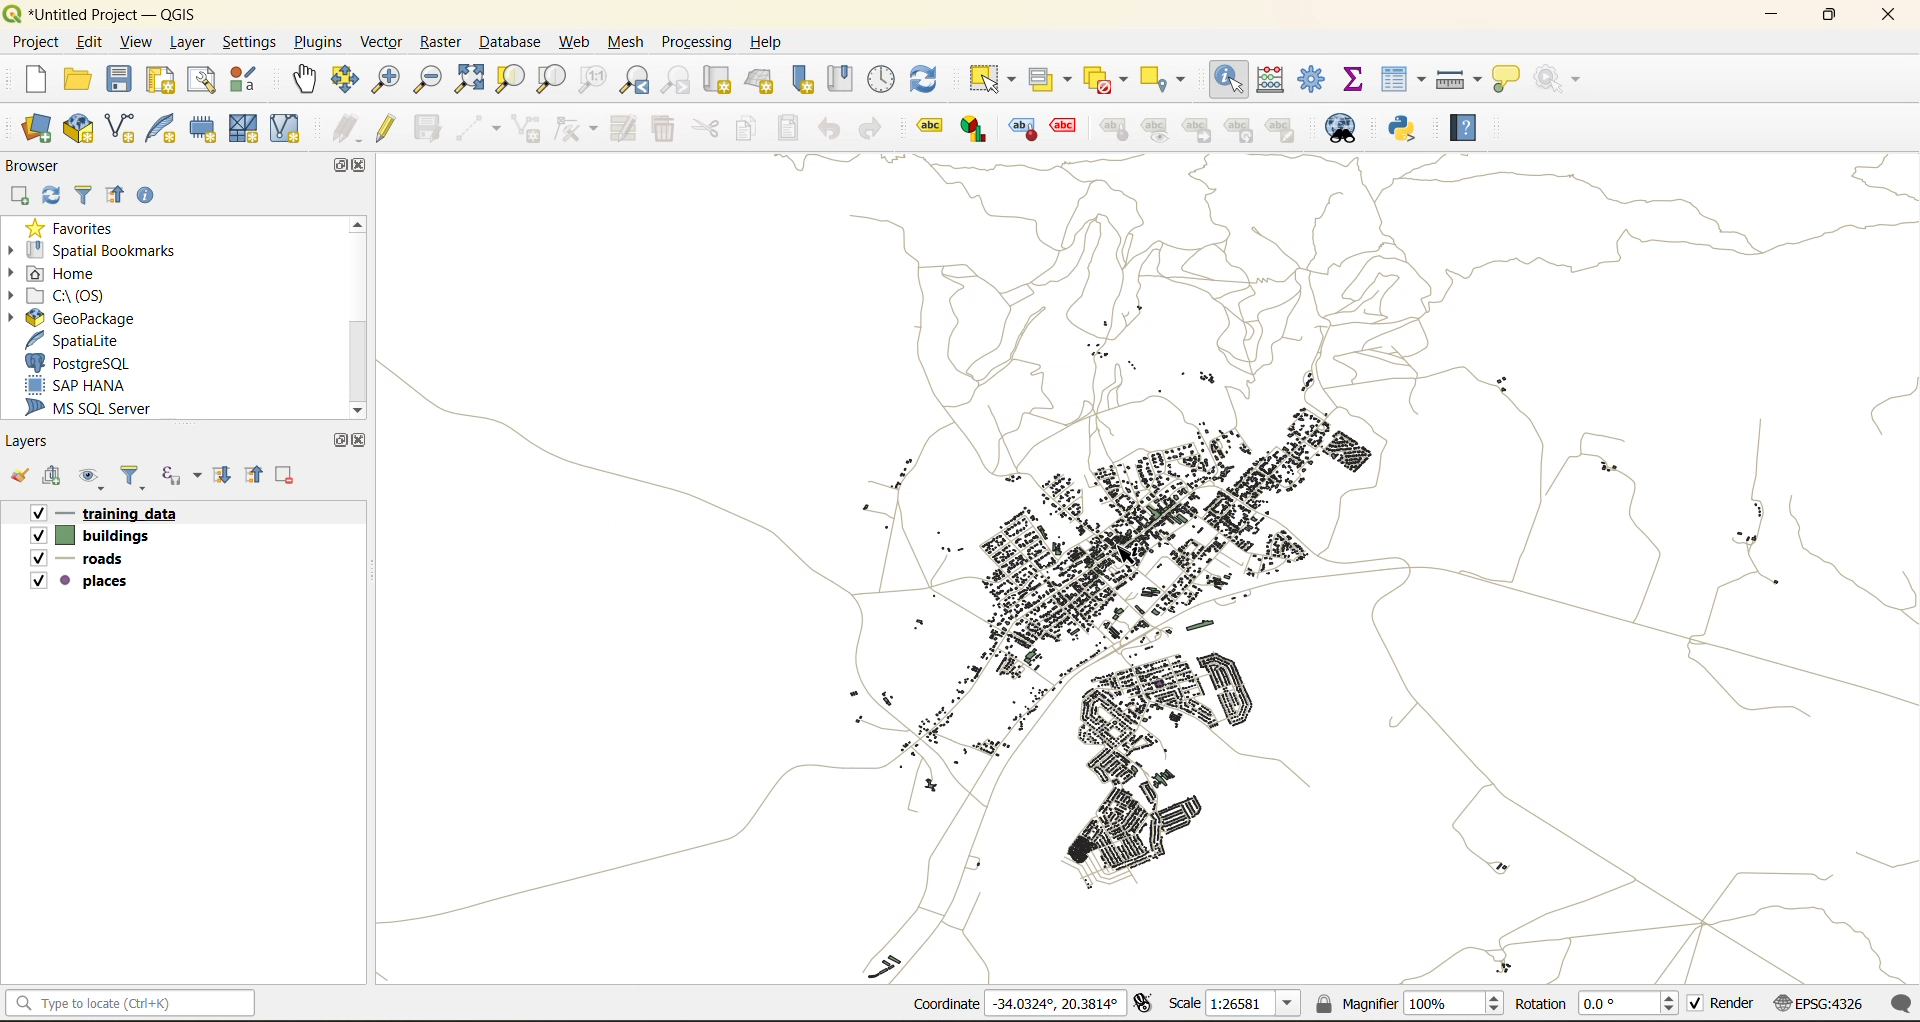 This screenshot has width=1920, height=1022. What do you see at coordinates (225, 476) in the screenshot?
I see `expand all` at bounding box center [225, 476].